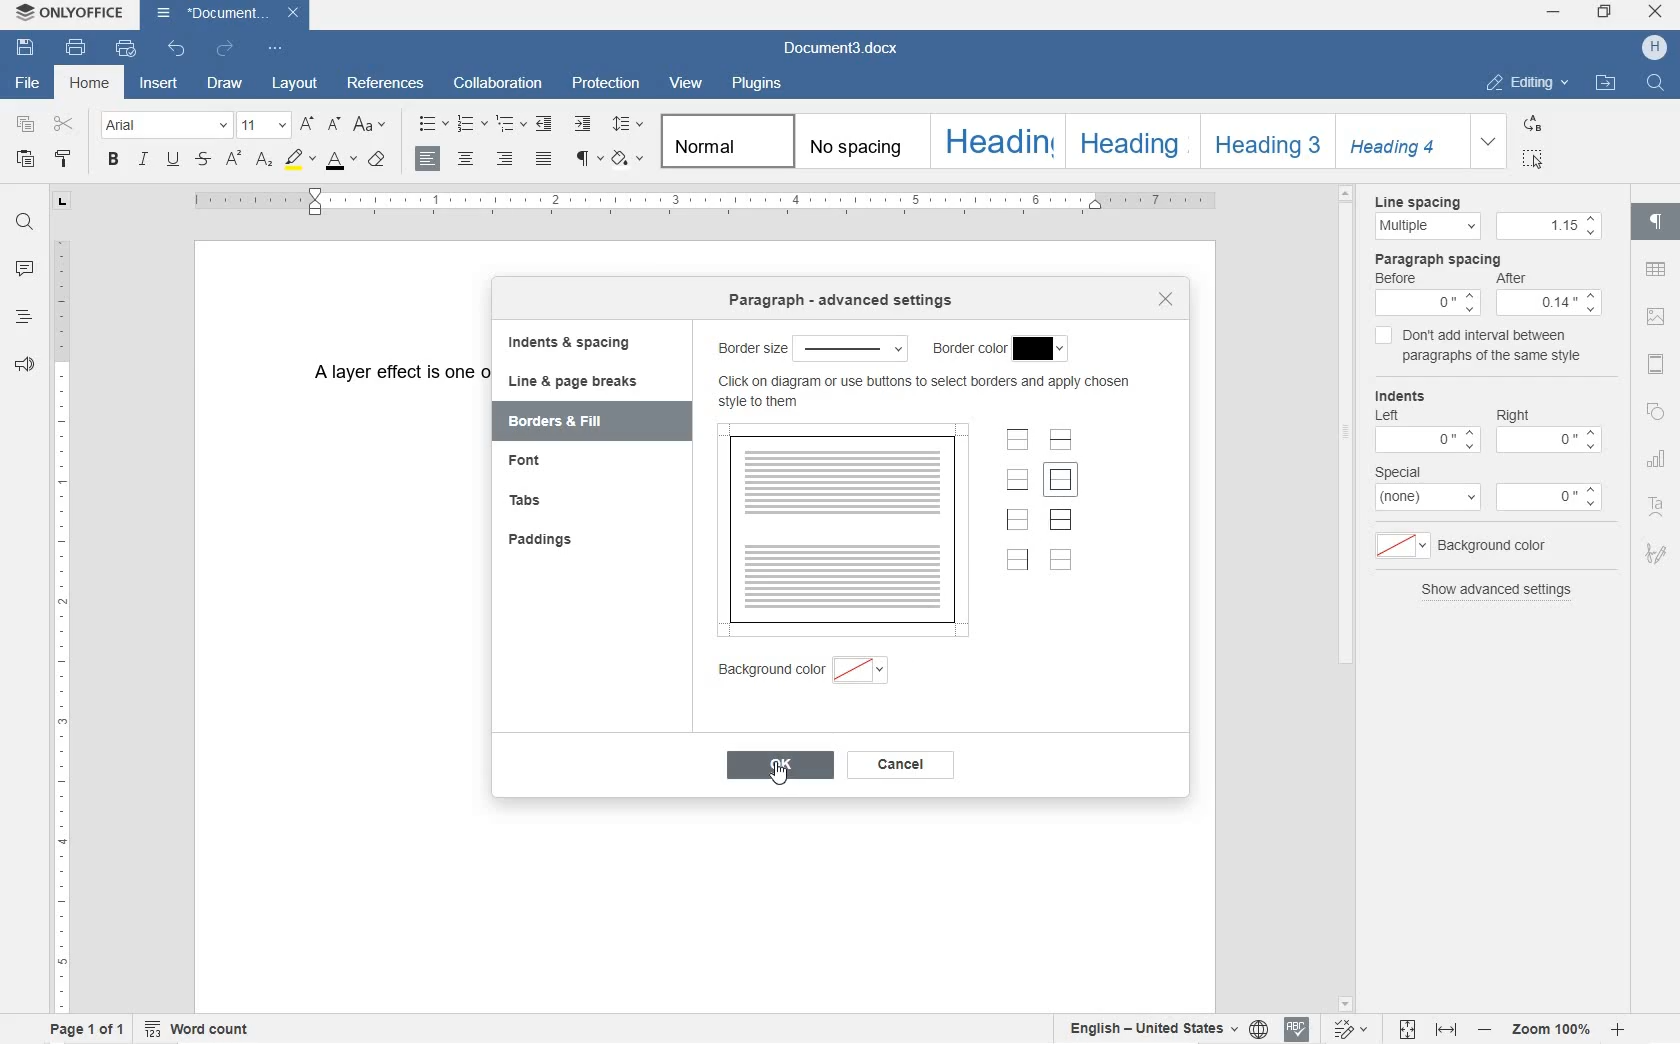  Describe the element at coordinates (1427, 422) in the screenshot. I see `Indents Left` at that location.